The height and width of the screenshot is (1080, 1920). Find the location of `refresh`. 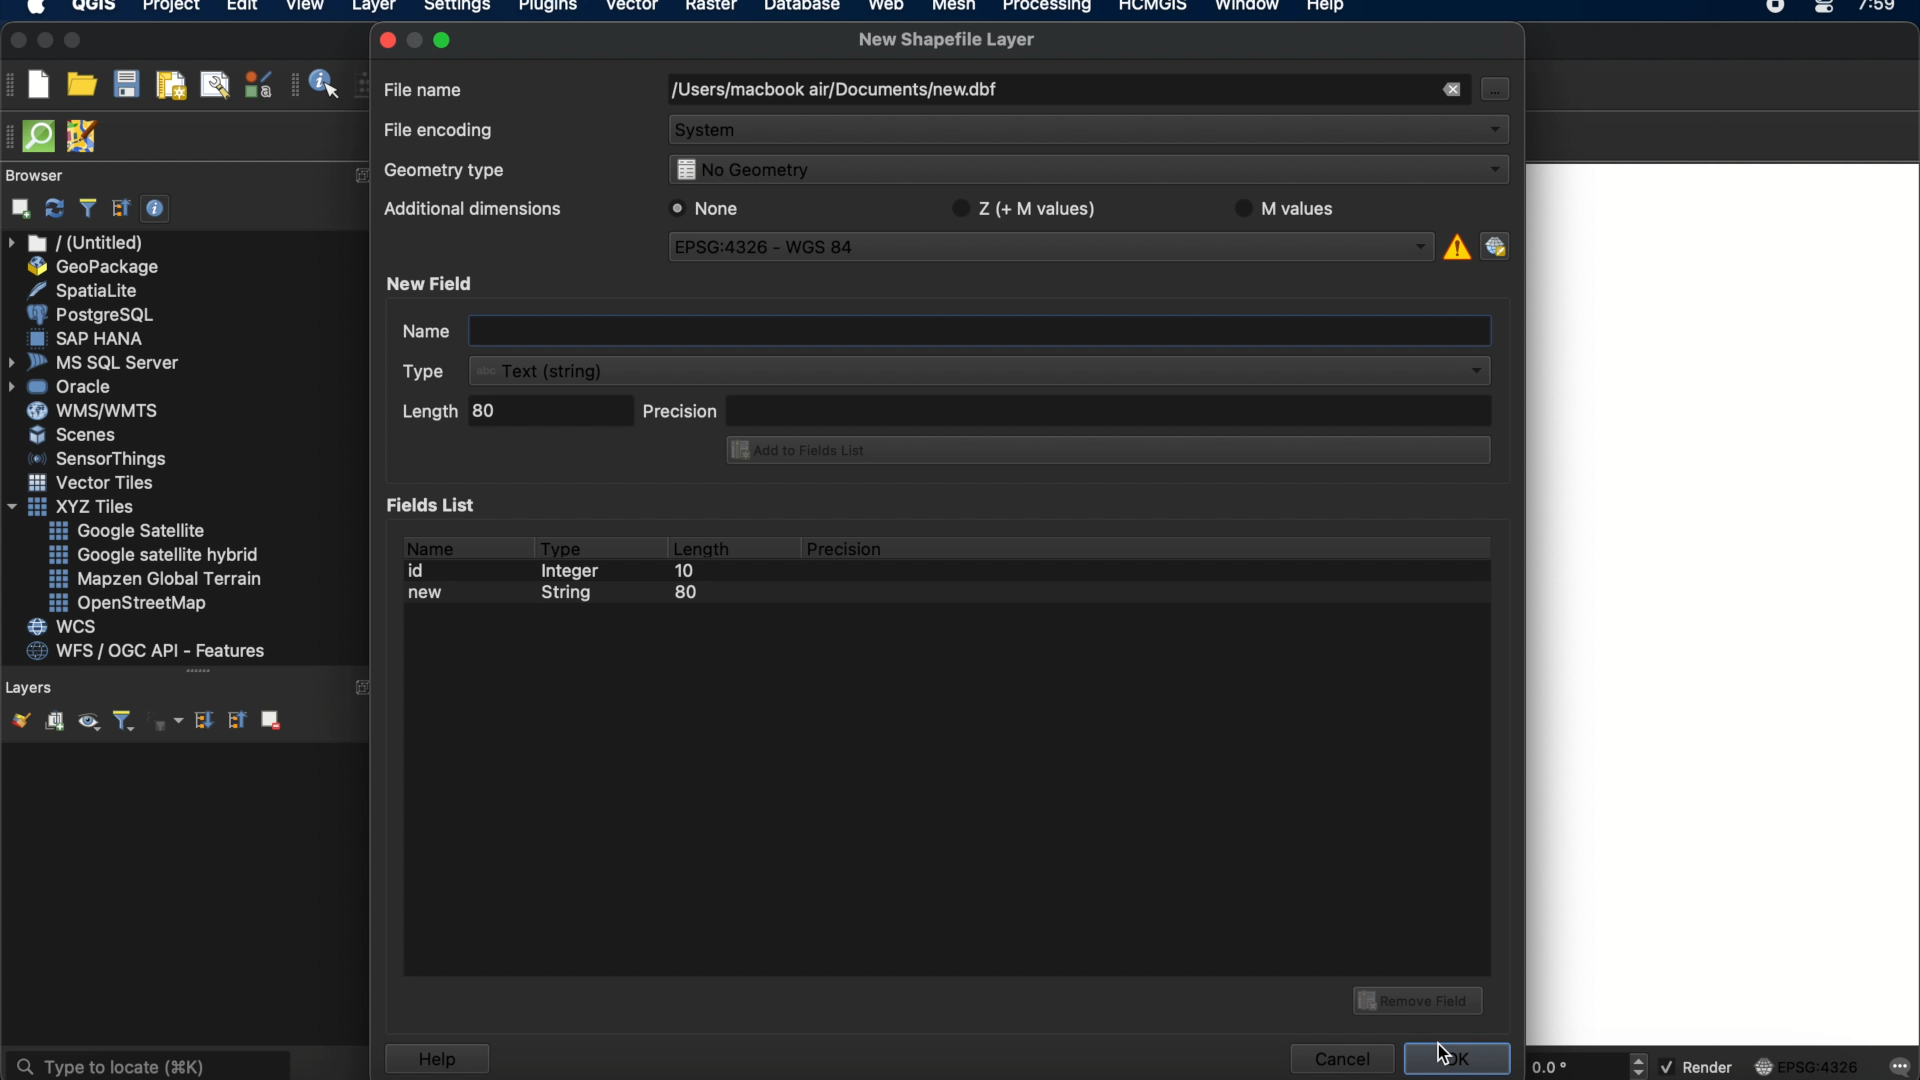

refresh is located at coordinates (55, 209).